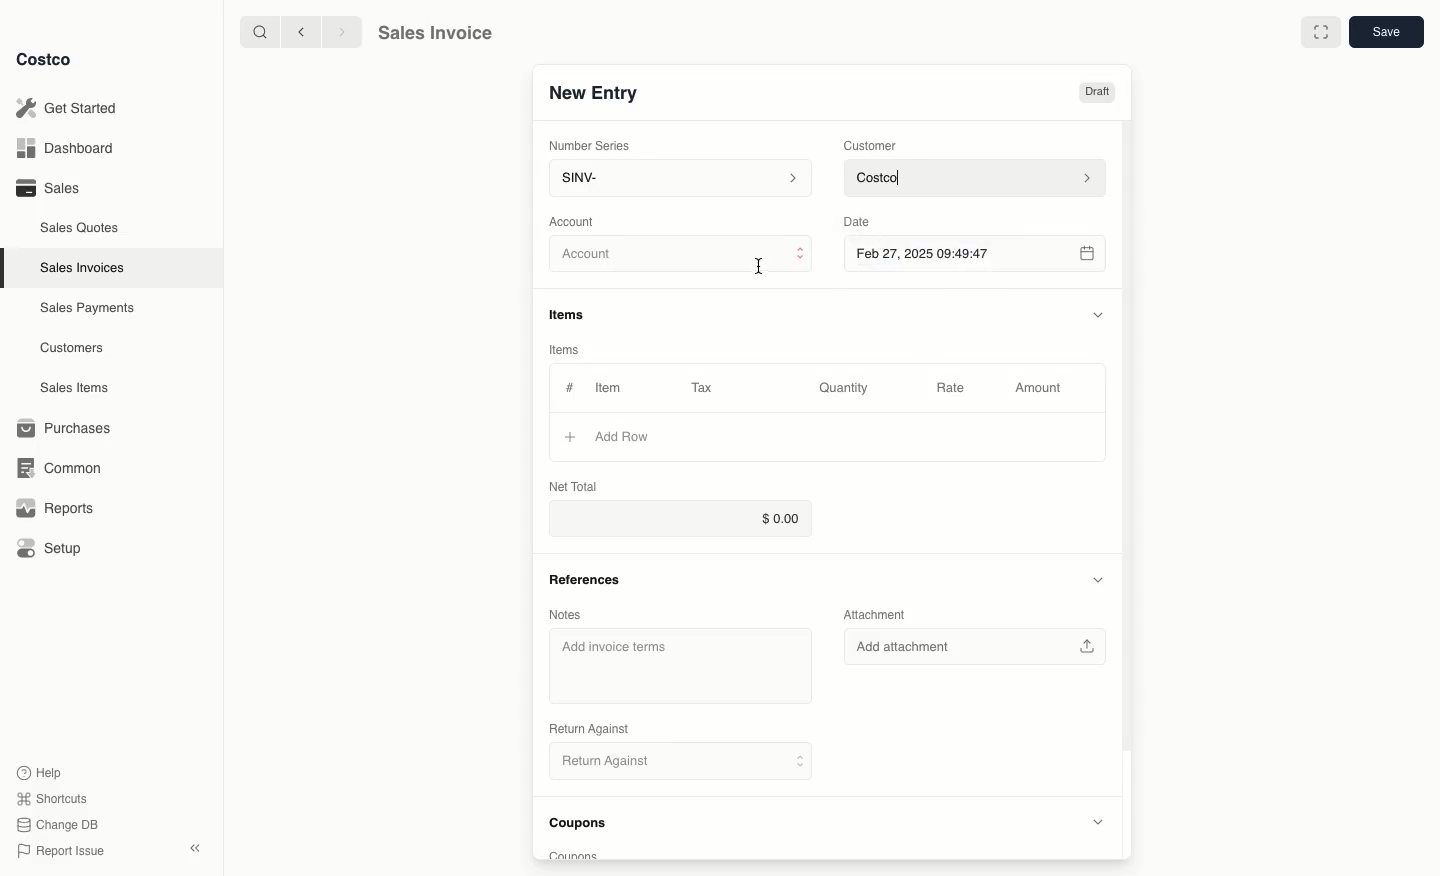 The height and width of the screenshot is (876, 1440). What do you see at coordinates (587, 729) in the screenshot?
I see `‘Return Against` at bounding box center [587, 729].